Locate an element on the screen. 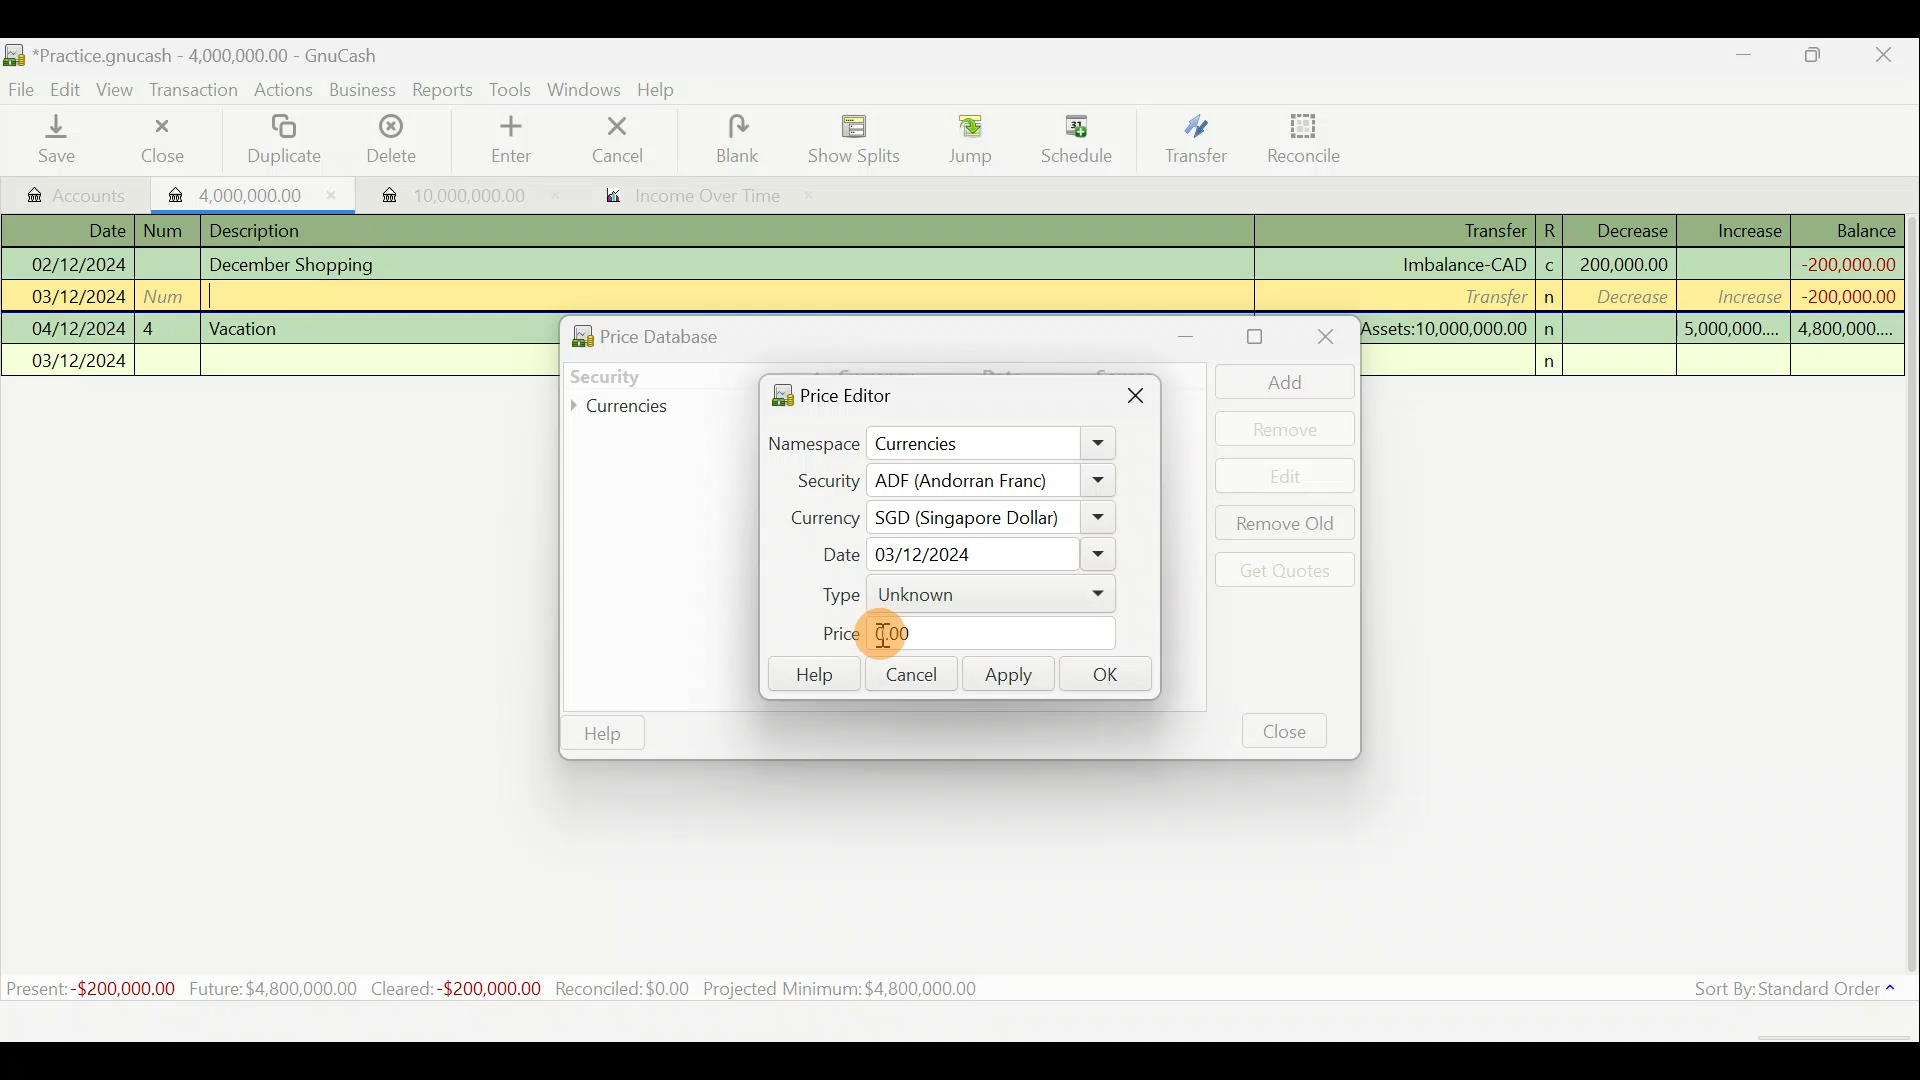 This screenshot has width=1920, height=1080. Reconcile is located at coordinates (1297, 139).